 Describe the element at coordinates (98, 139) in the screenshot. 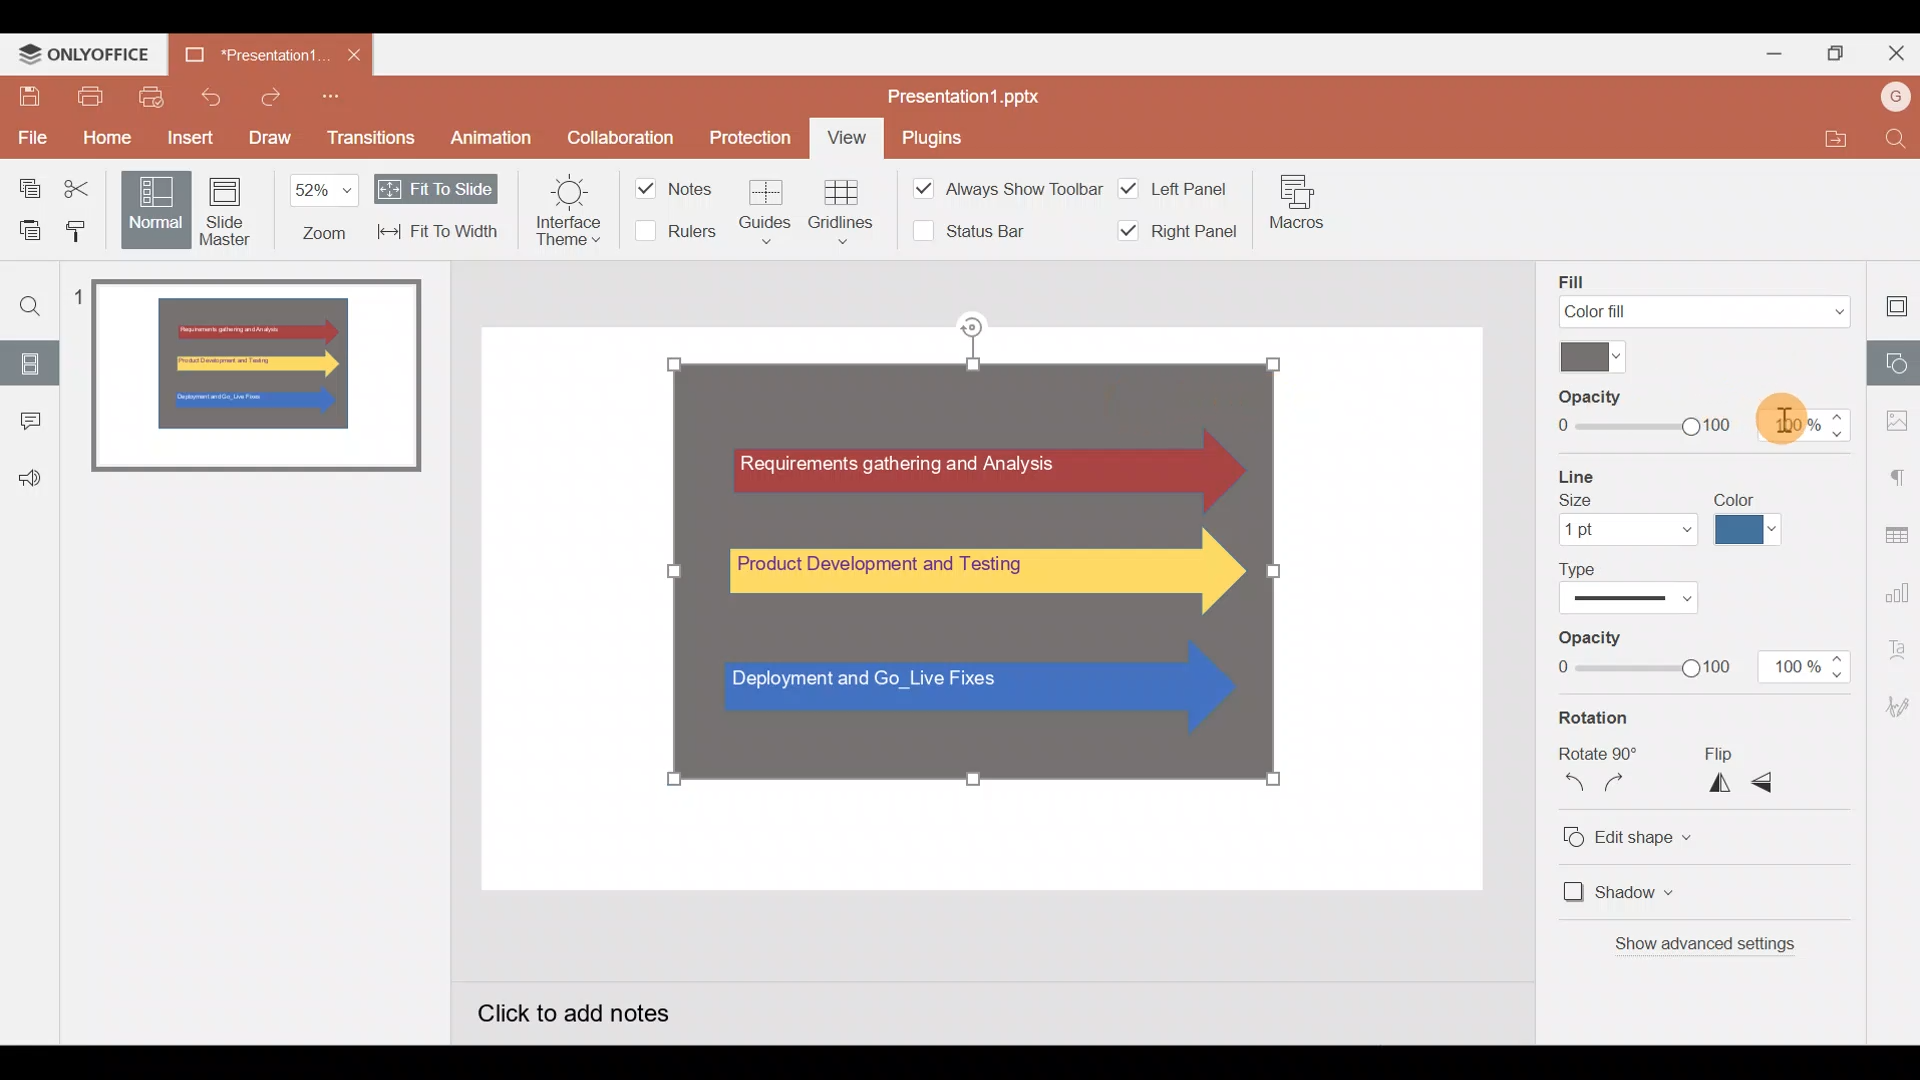

I see `Home` at that location.